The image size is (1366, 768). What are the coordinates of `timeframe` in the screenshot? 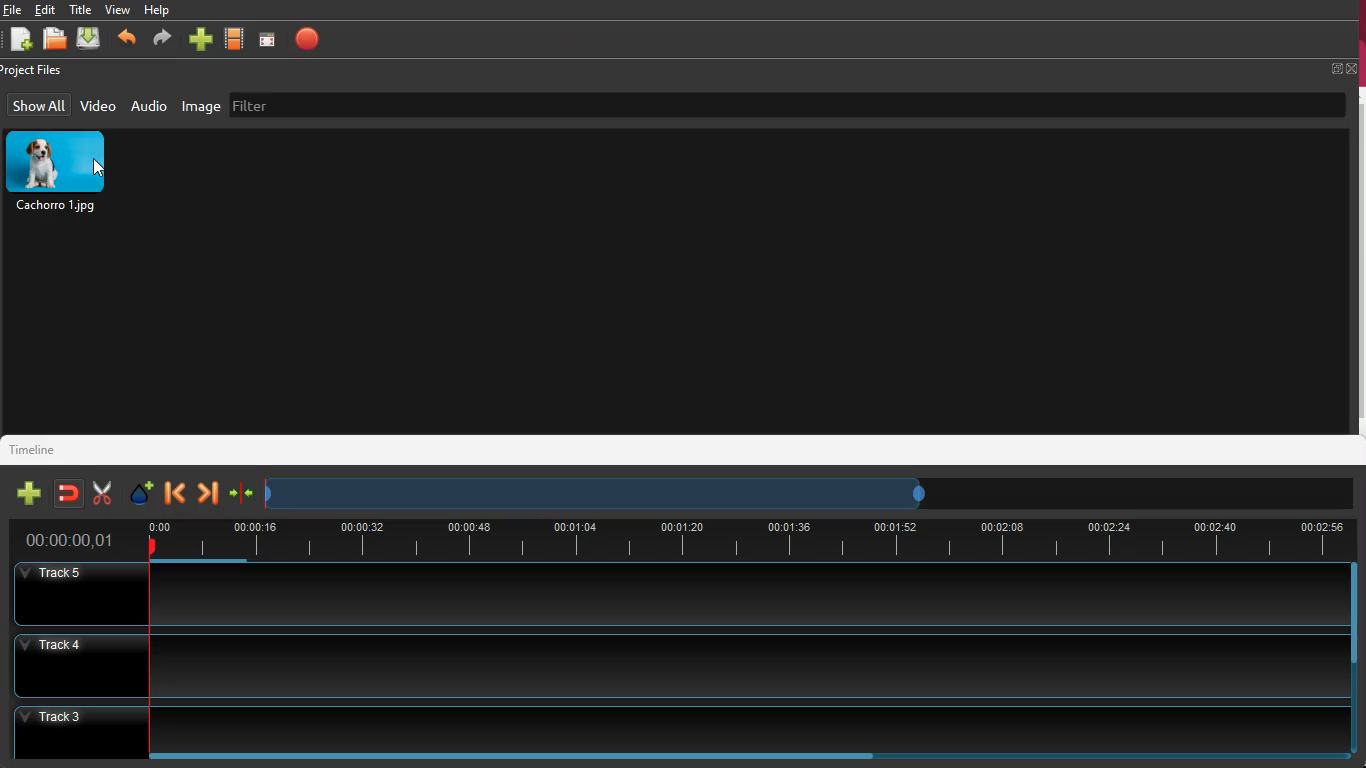 It's located at (610, 495).